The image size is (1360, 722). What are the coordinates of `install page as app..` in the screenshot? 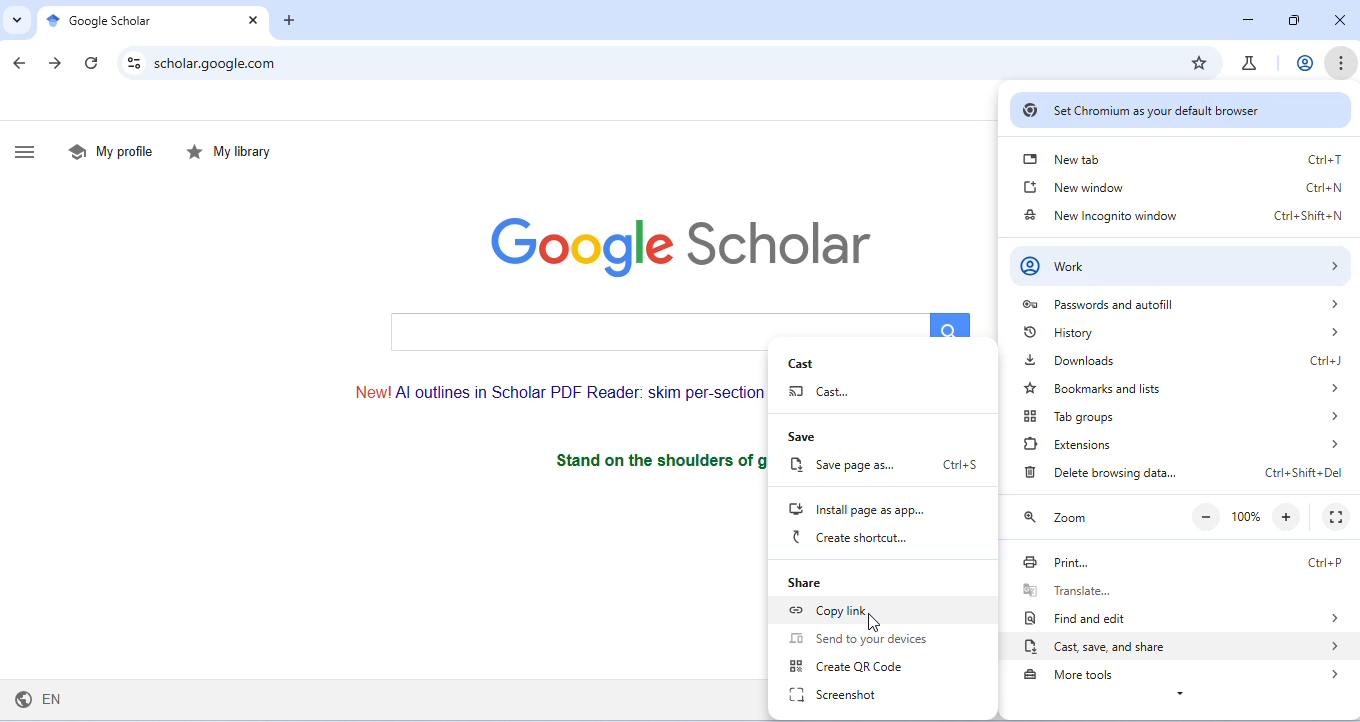 It's located at (866, 511).